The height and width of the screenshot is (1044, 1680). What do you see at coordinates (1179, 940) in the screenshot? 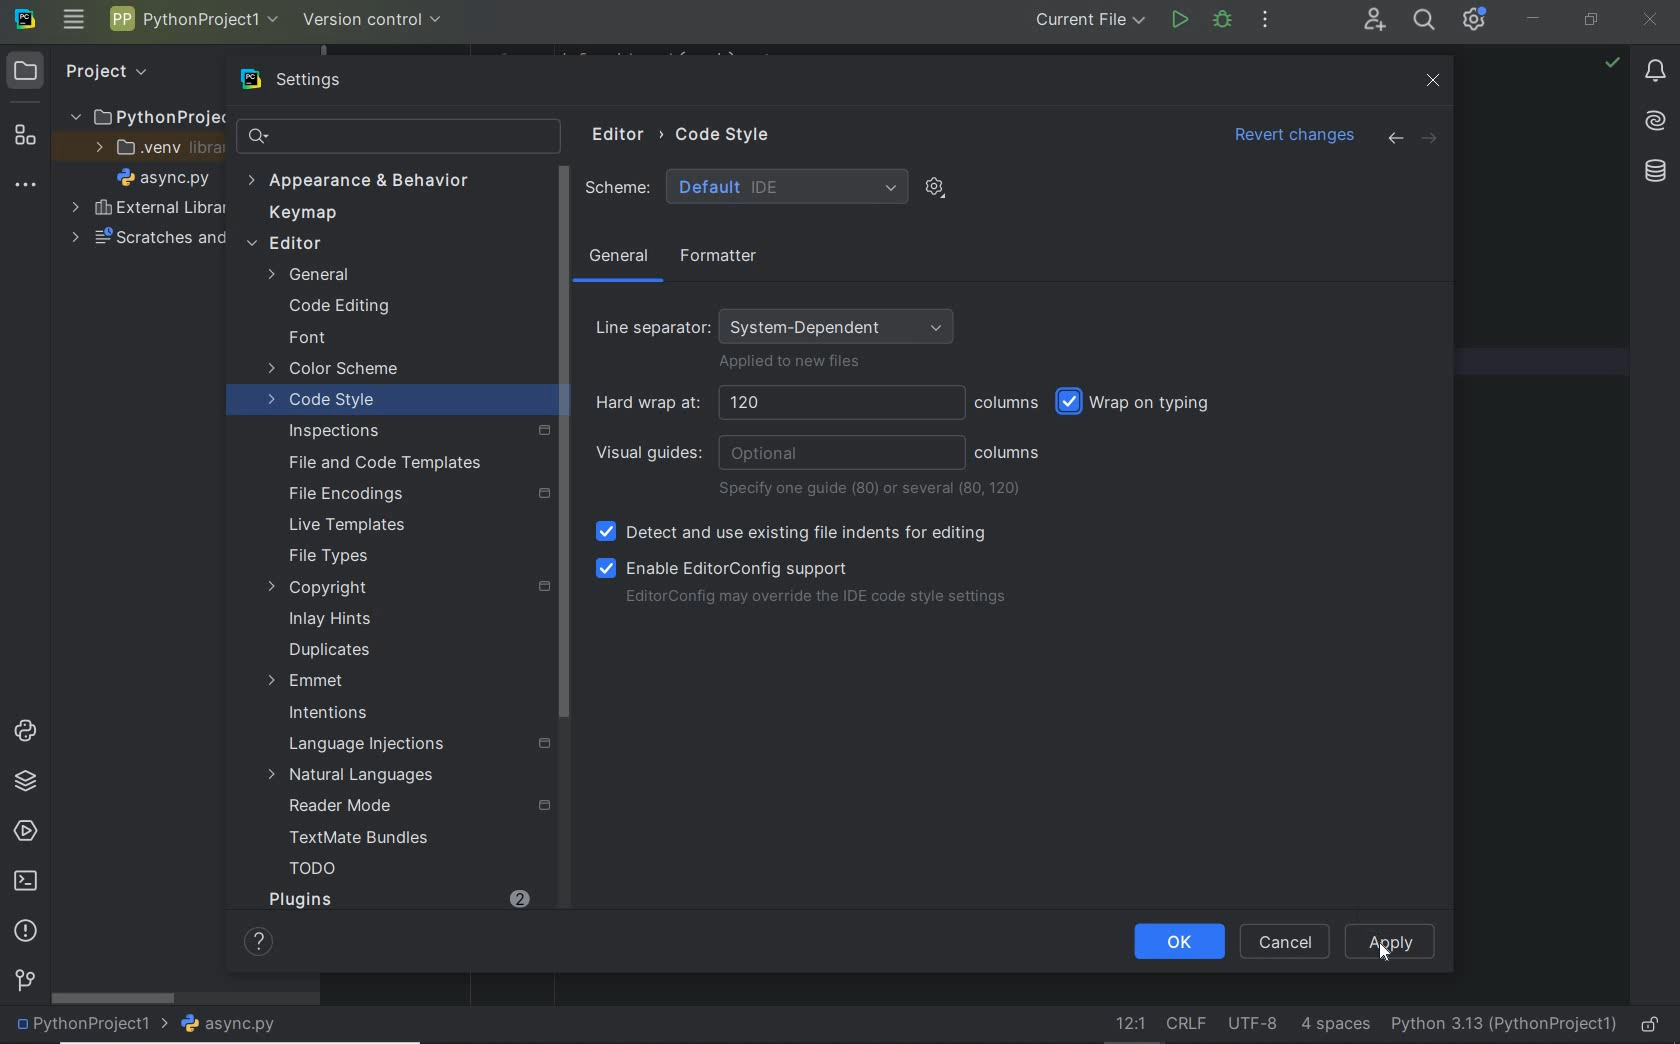
I see `OK` at bounding box center [1179, 940].